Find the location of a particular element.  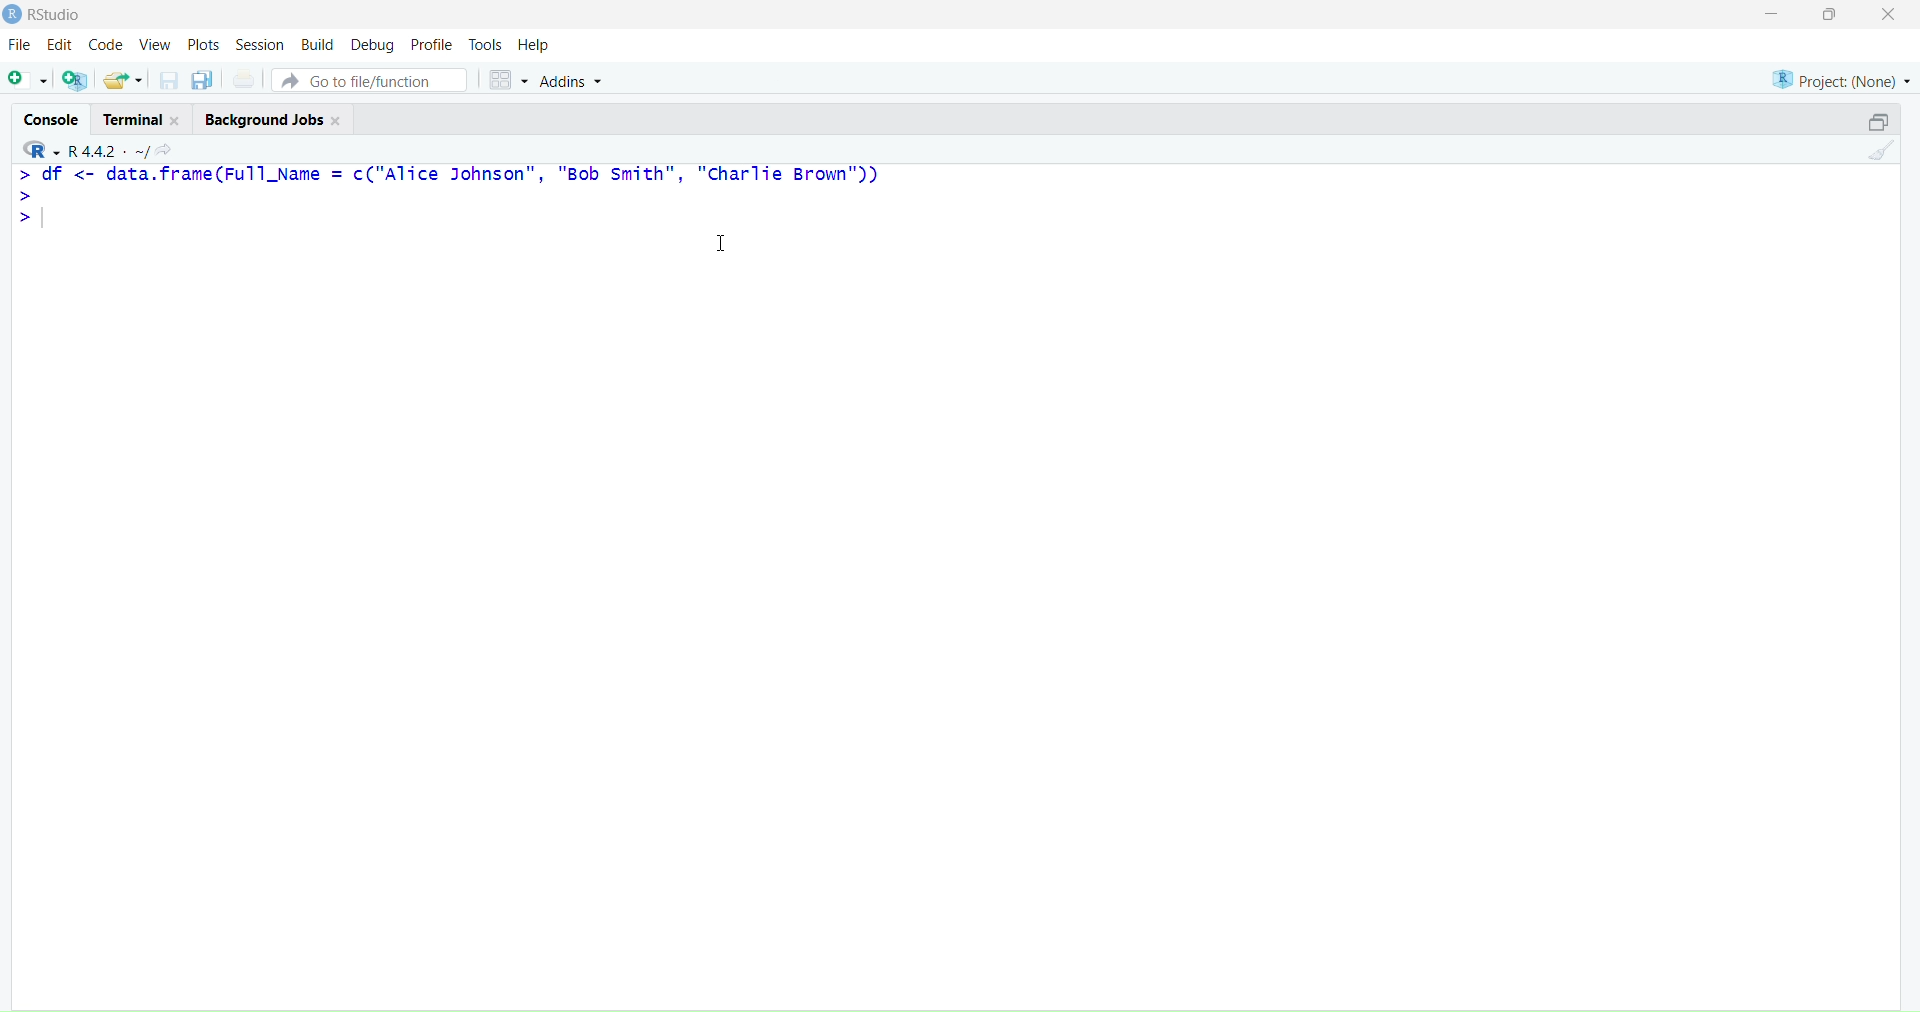

ar <- data.trame(rull_Name = c( Alice Johnson , "Bob smith, ~Chariie 8rown )) is located at coordinates (448, 175).